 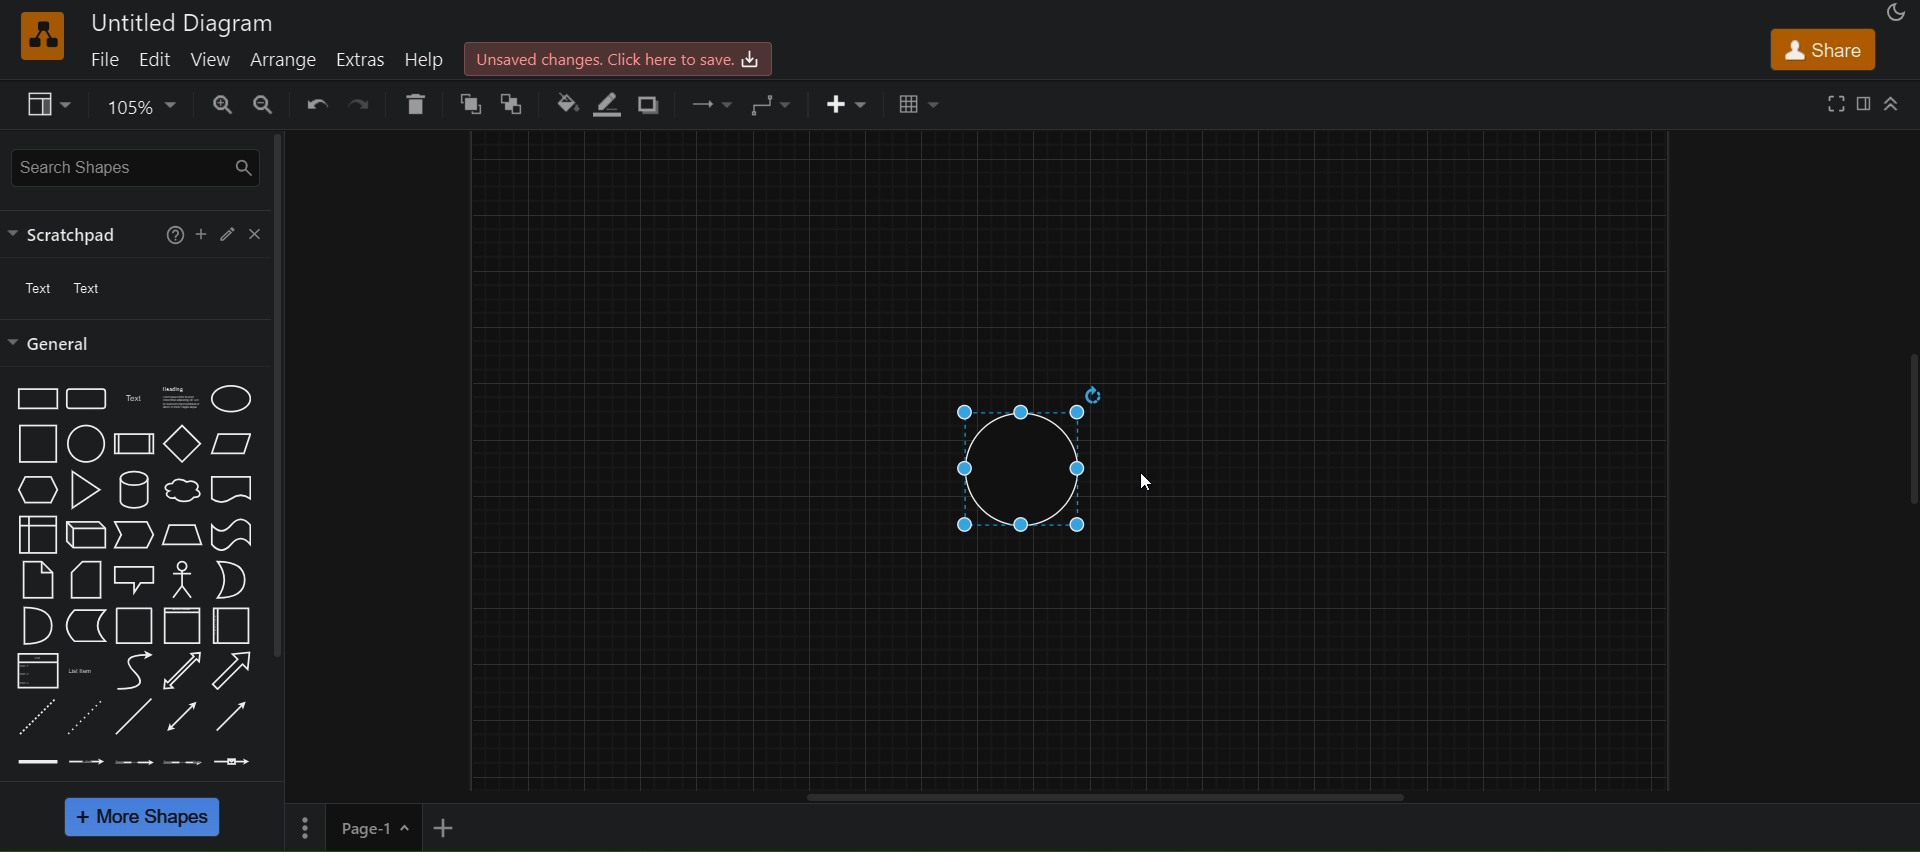 I want to click on process, so click(x=131, y=444).